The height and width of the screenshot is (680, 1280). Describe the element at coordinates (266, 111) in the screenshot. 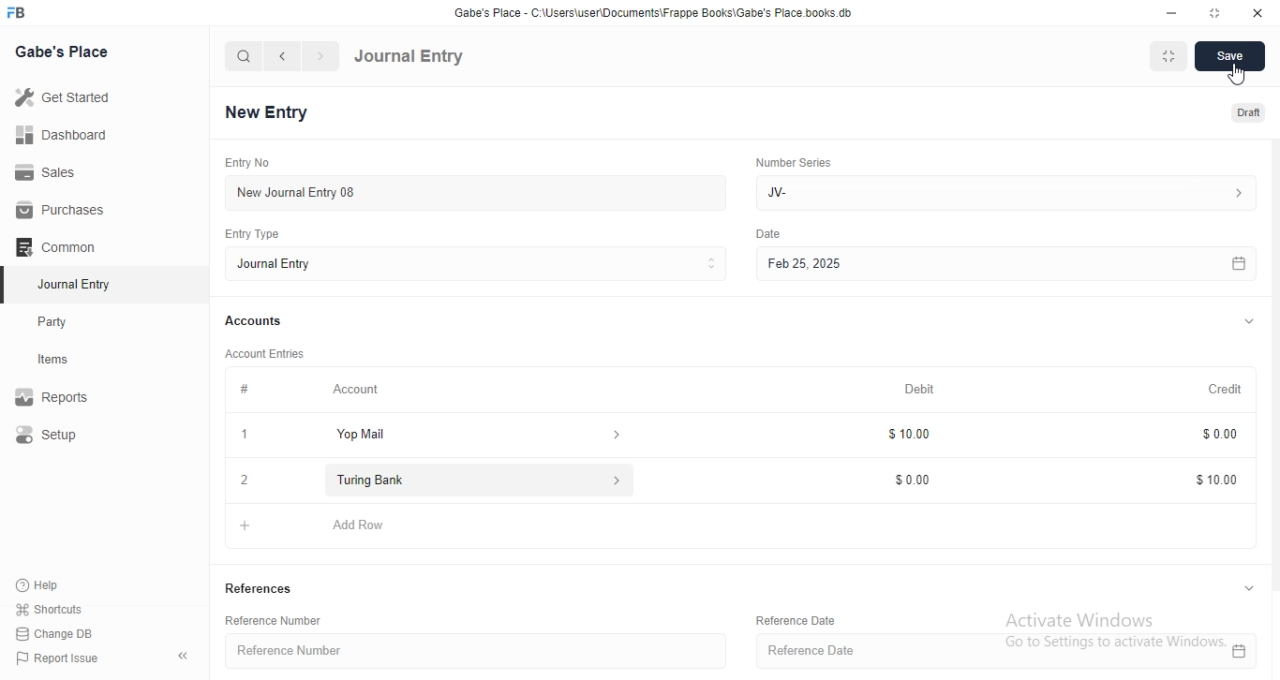

I see `New Entry` at that location.